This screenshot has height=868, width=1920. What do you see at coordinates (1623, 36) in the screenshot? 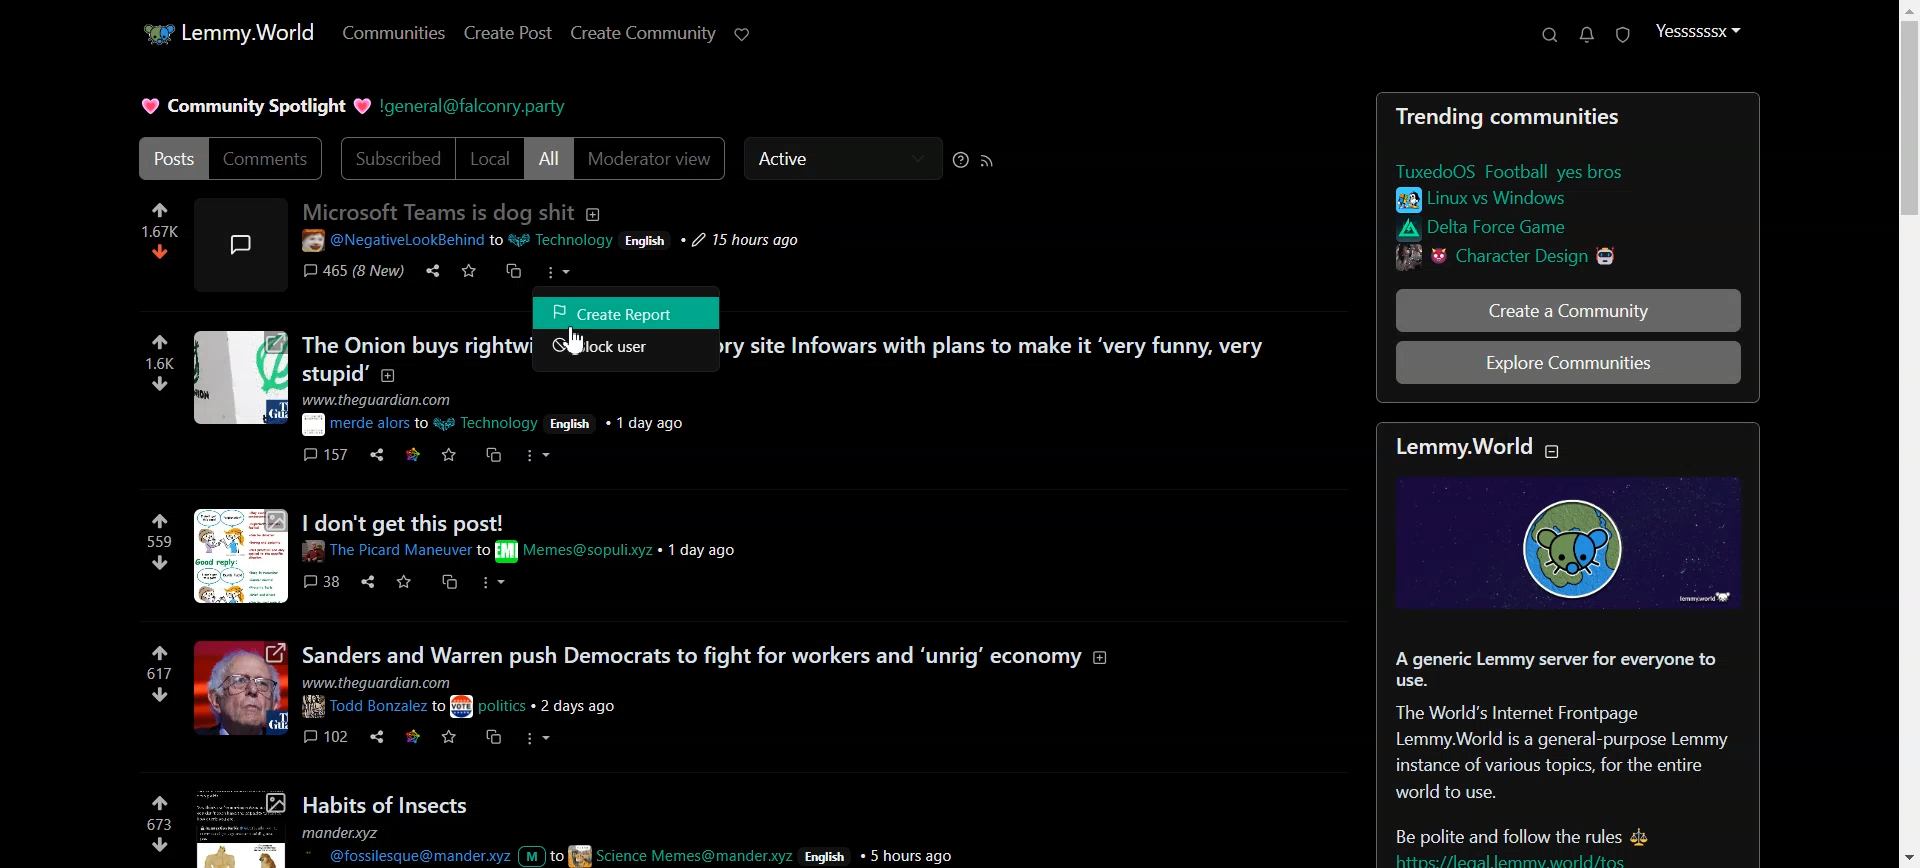
I see `Unread Report` at bounding box center [1623, 36].